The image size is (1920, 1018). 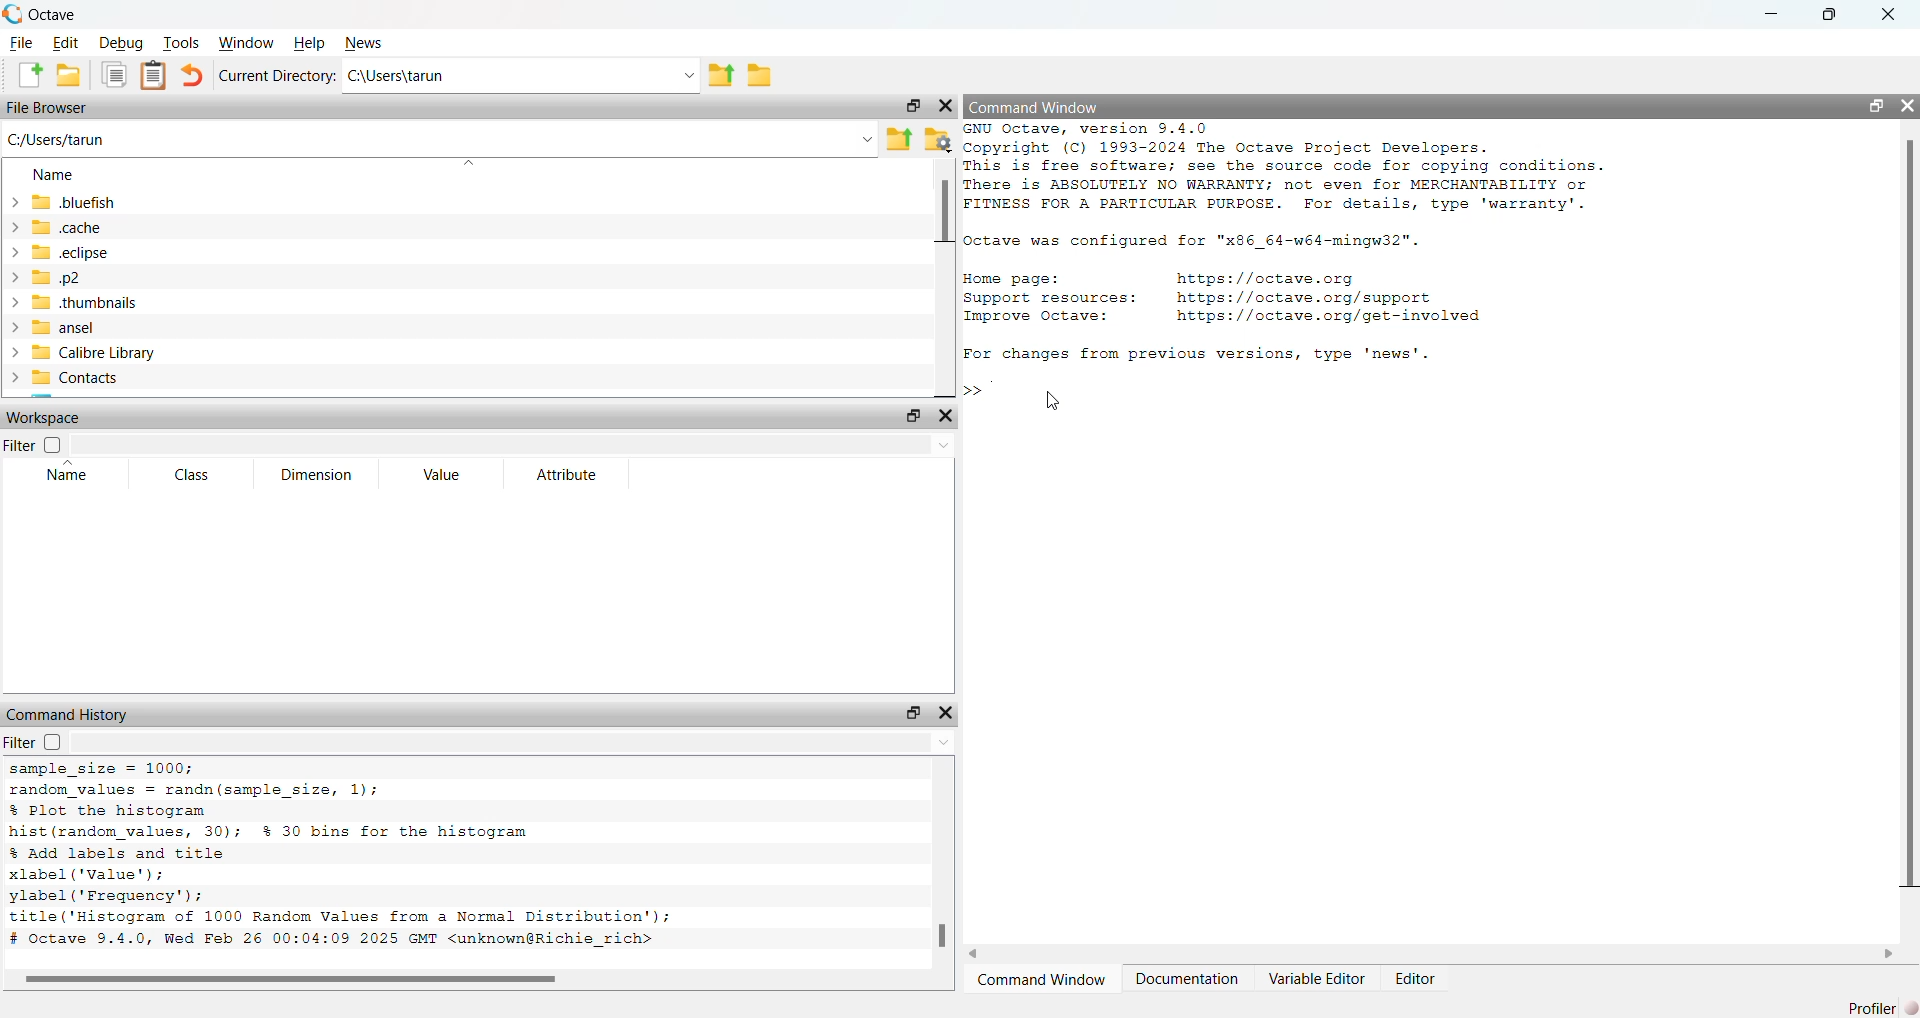 I want to click on For changes from previous versions, type 'news'., so click(x=1196, y=354).